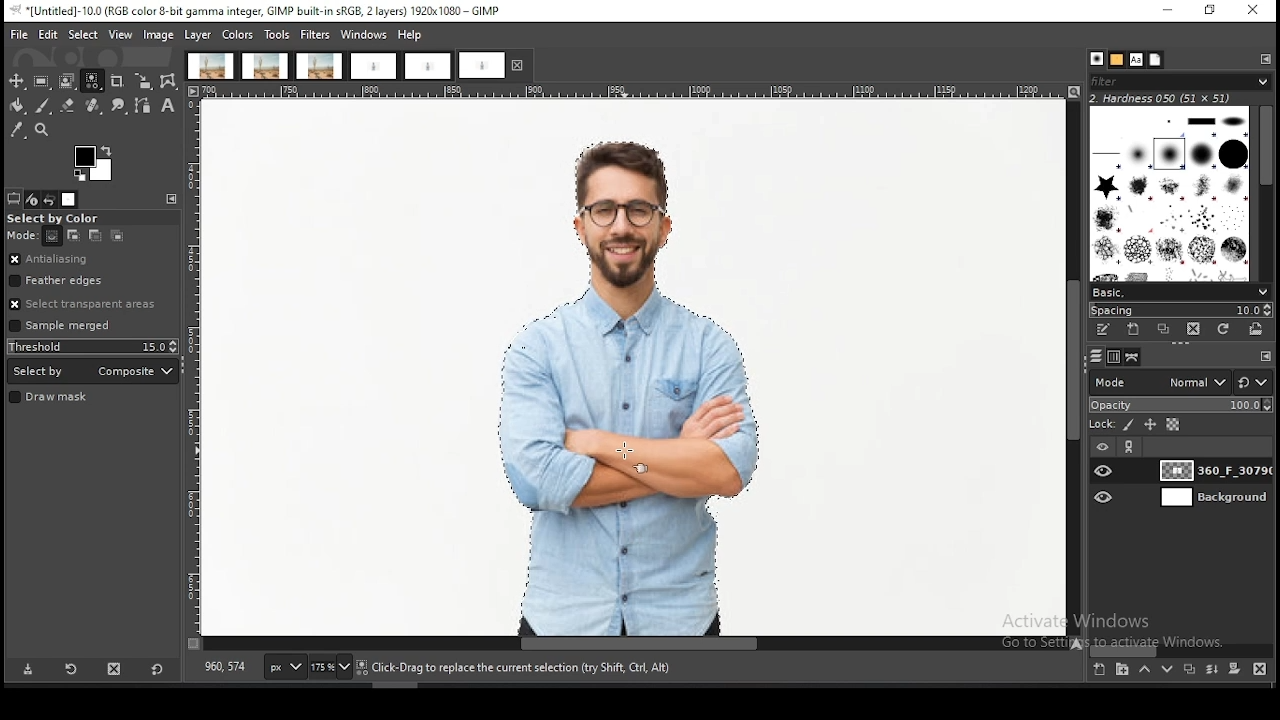 The image size is (1280, 720). Describe the element at coordinates (68, 105) in the screenshot. I see `eraser tool` at that location.